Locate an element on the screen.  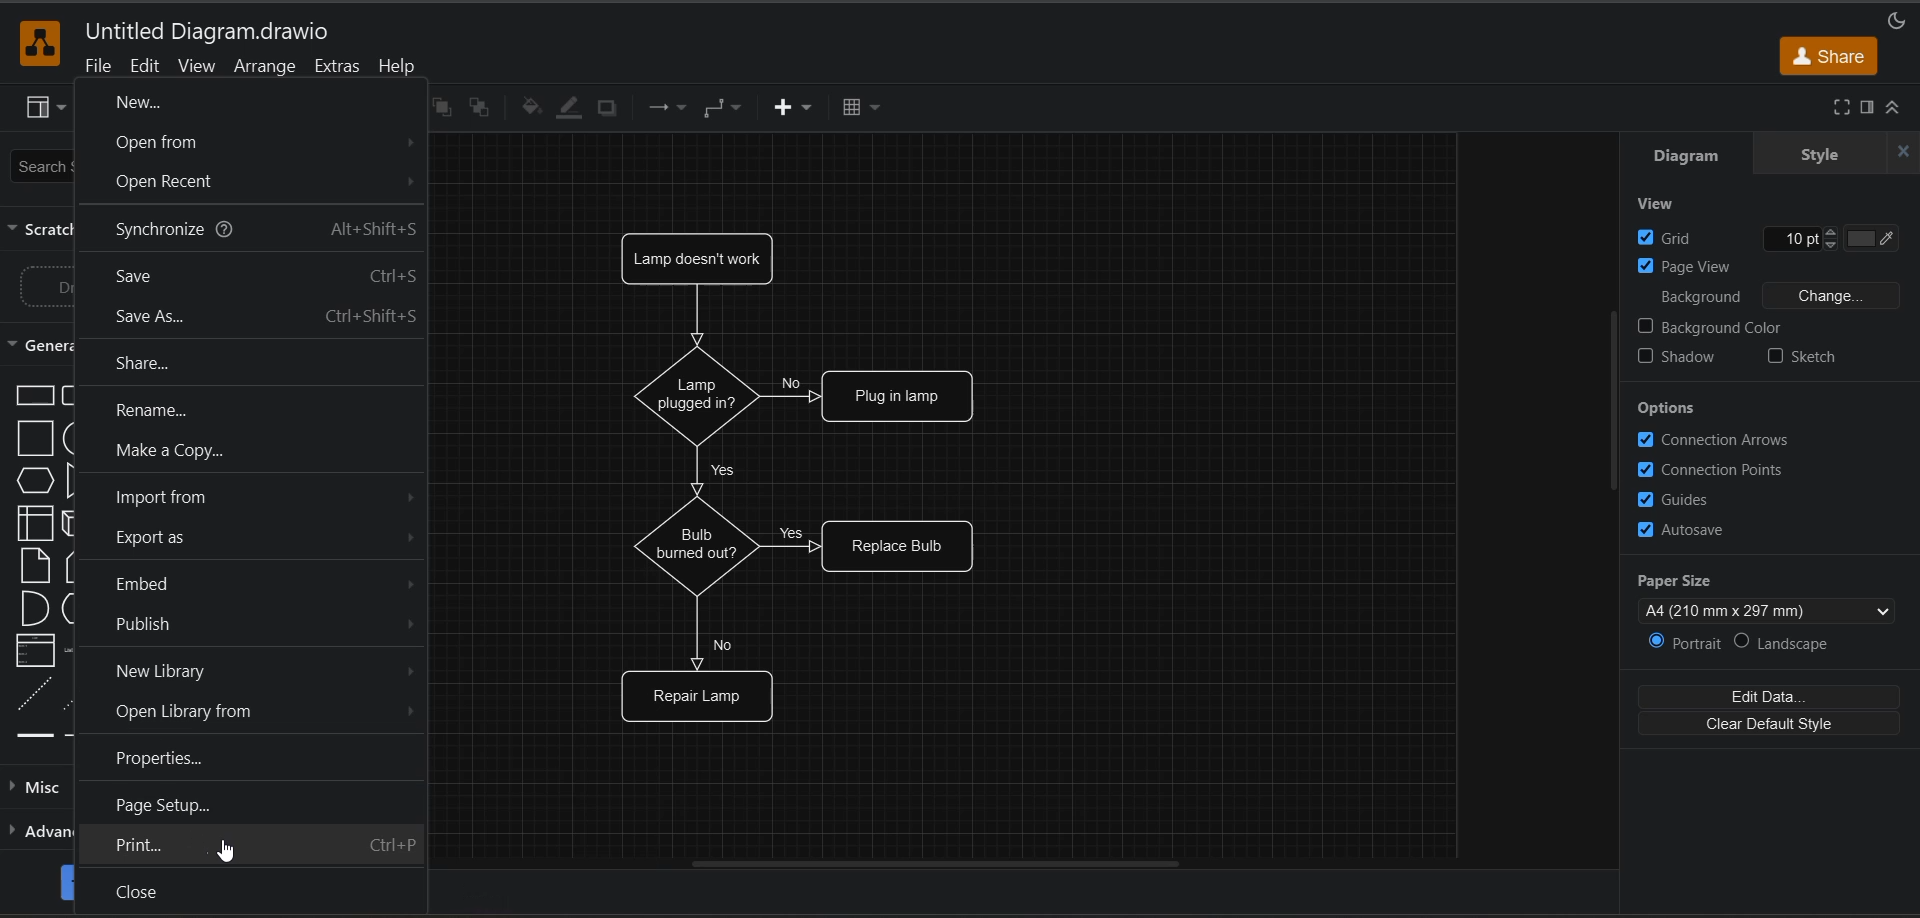
line color is located at coordinates (568, 110).